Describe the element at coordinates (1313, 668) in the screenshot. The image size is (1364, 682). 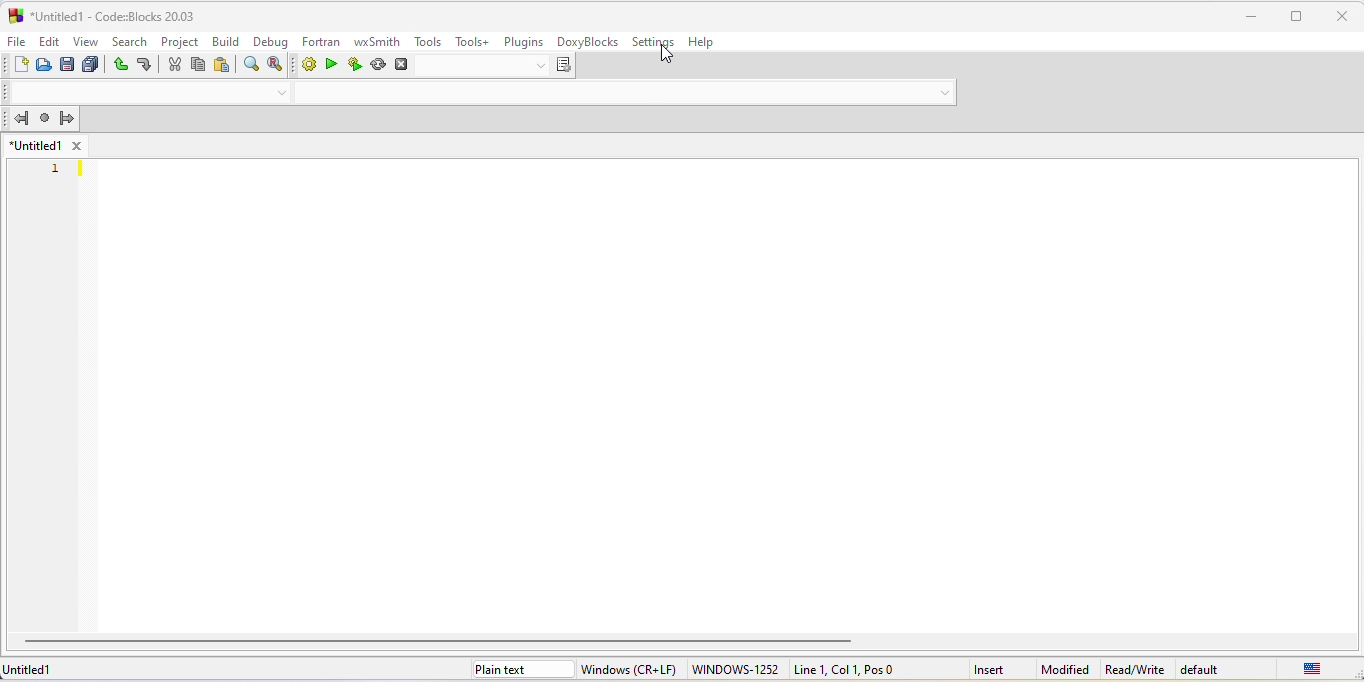
I see `united state` at that location.